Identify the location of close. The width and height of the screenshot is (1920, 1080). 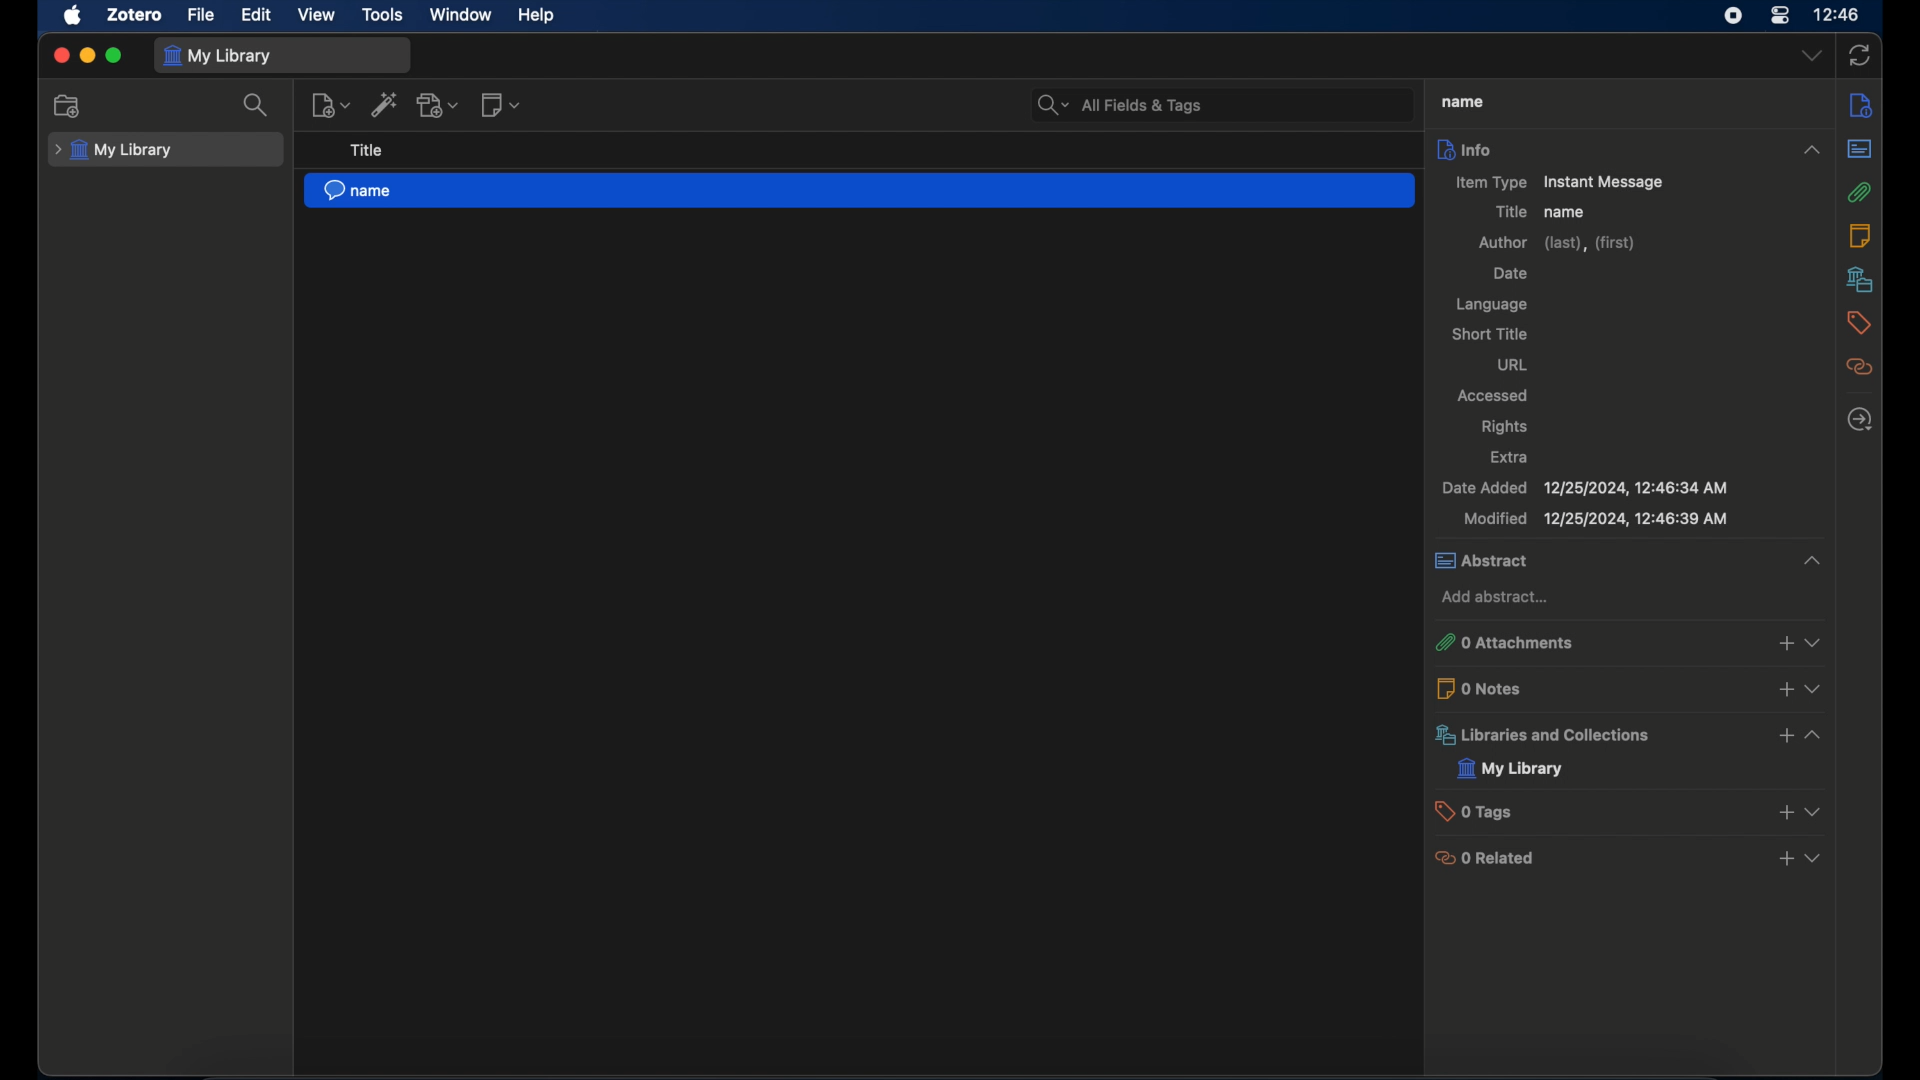
(60, 56).